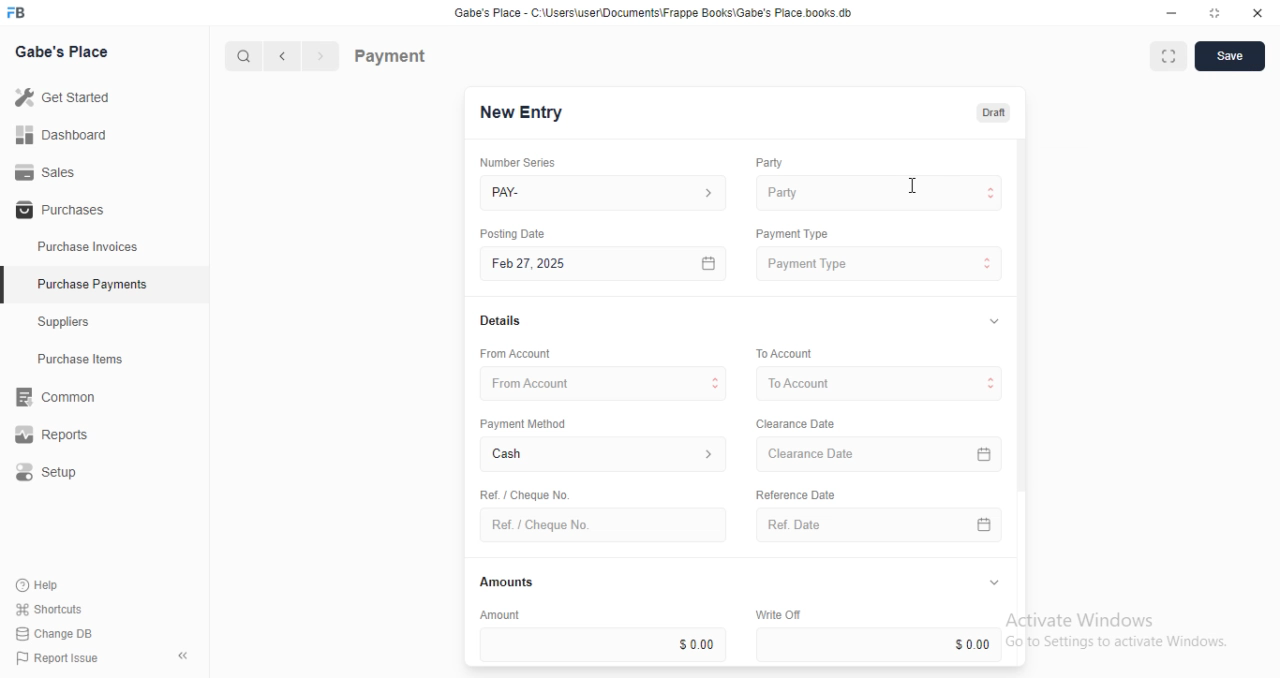  I want to click on Save, so click(1229, 56).